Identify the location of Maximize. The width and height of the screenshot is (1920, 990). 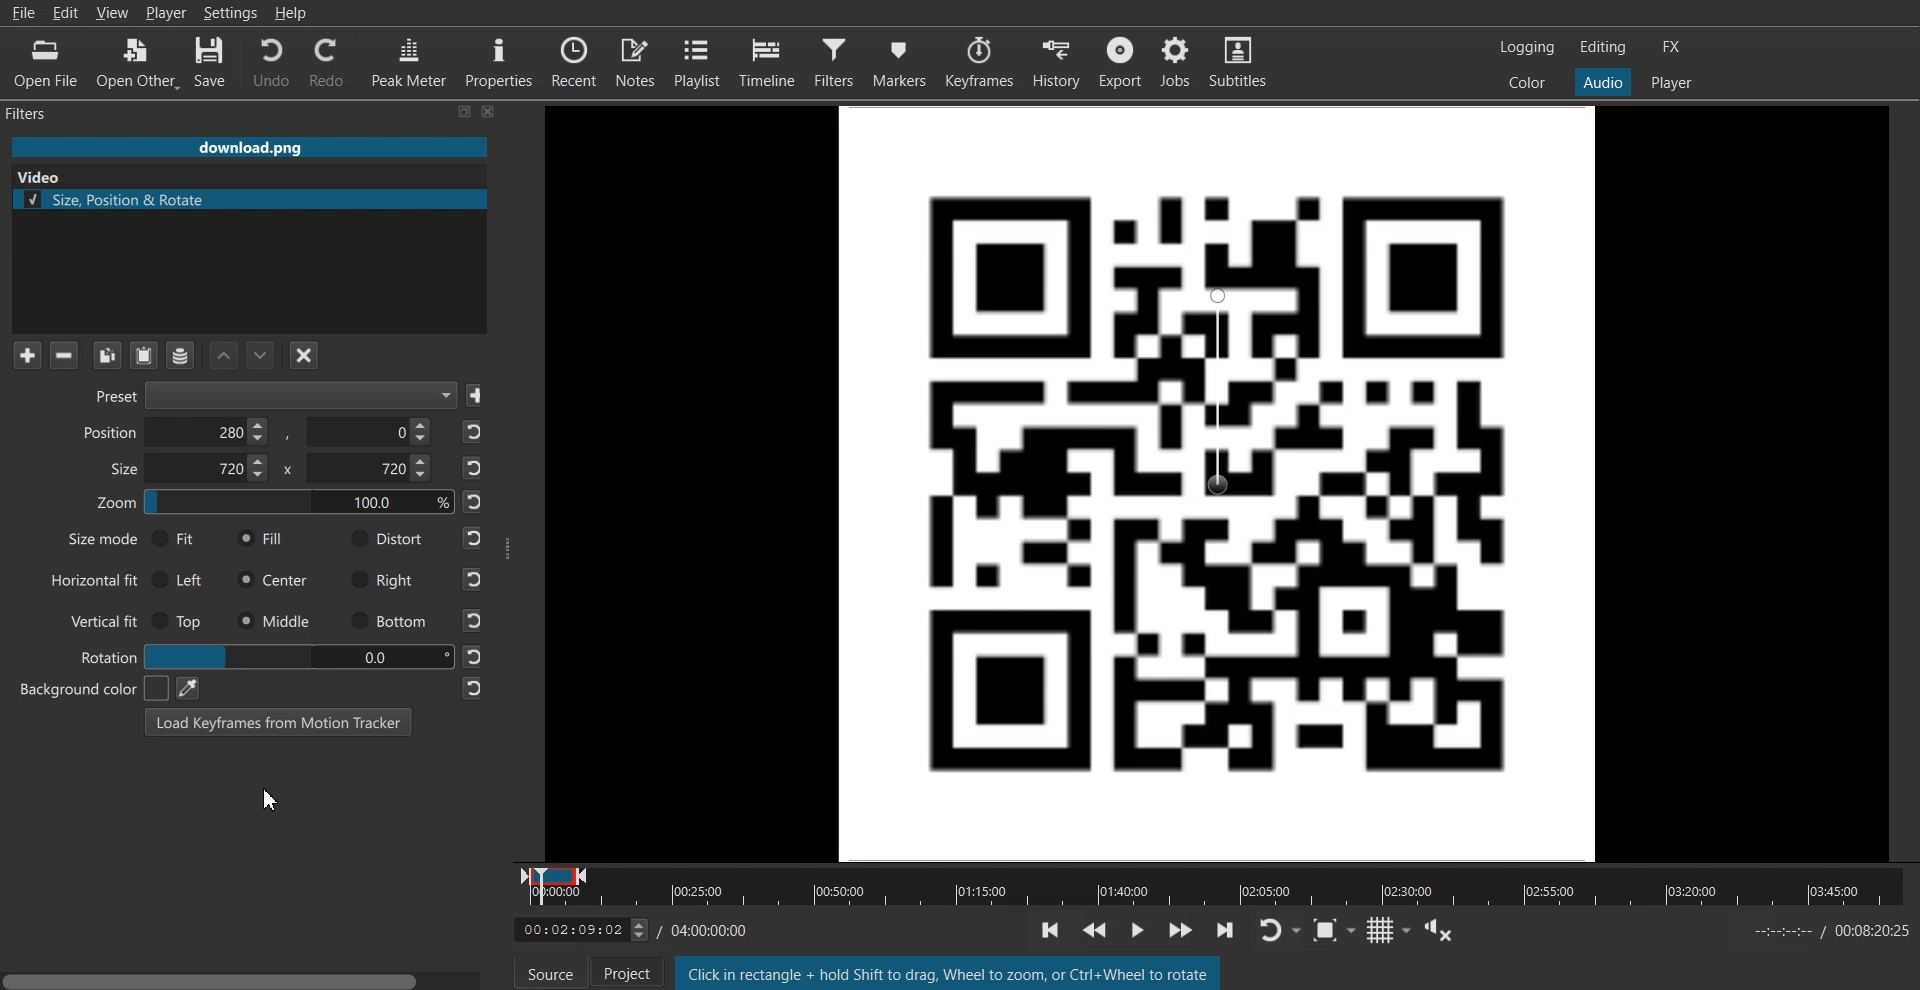
(466, 112).